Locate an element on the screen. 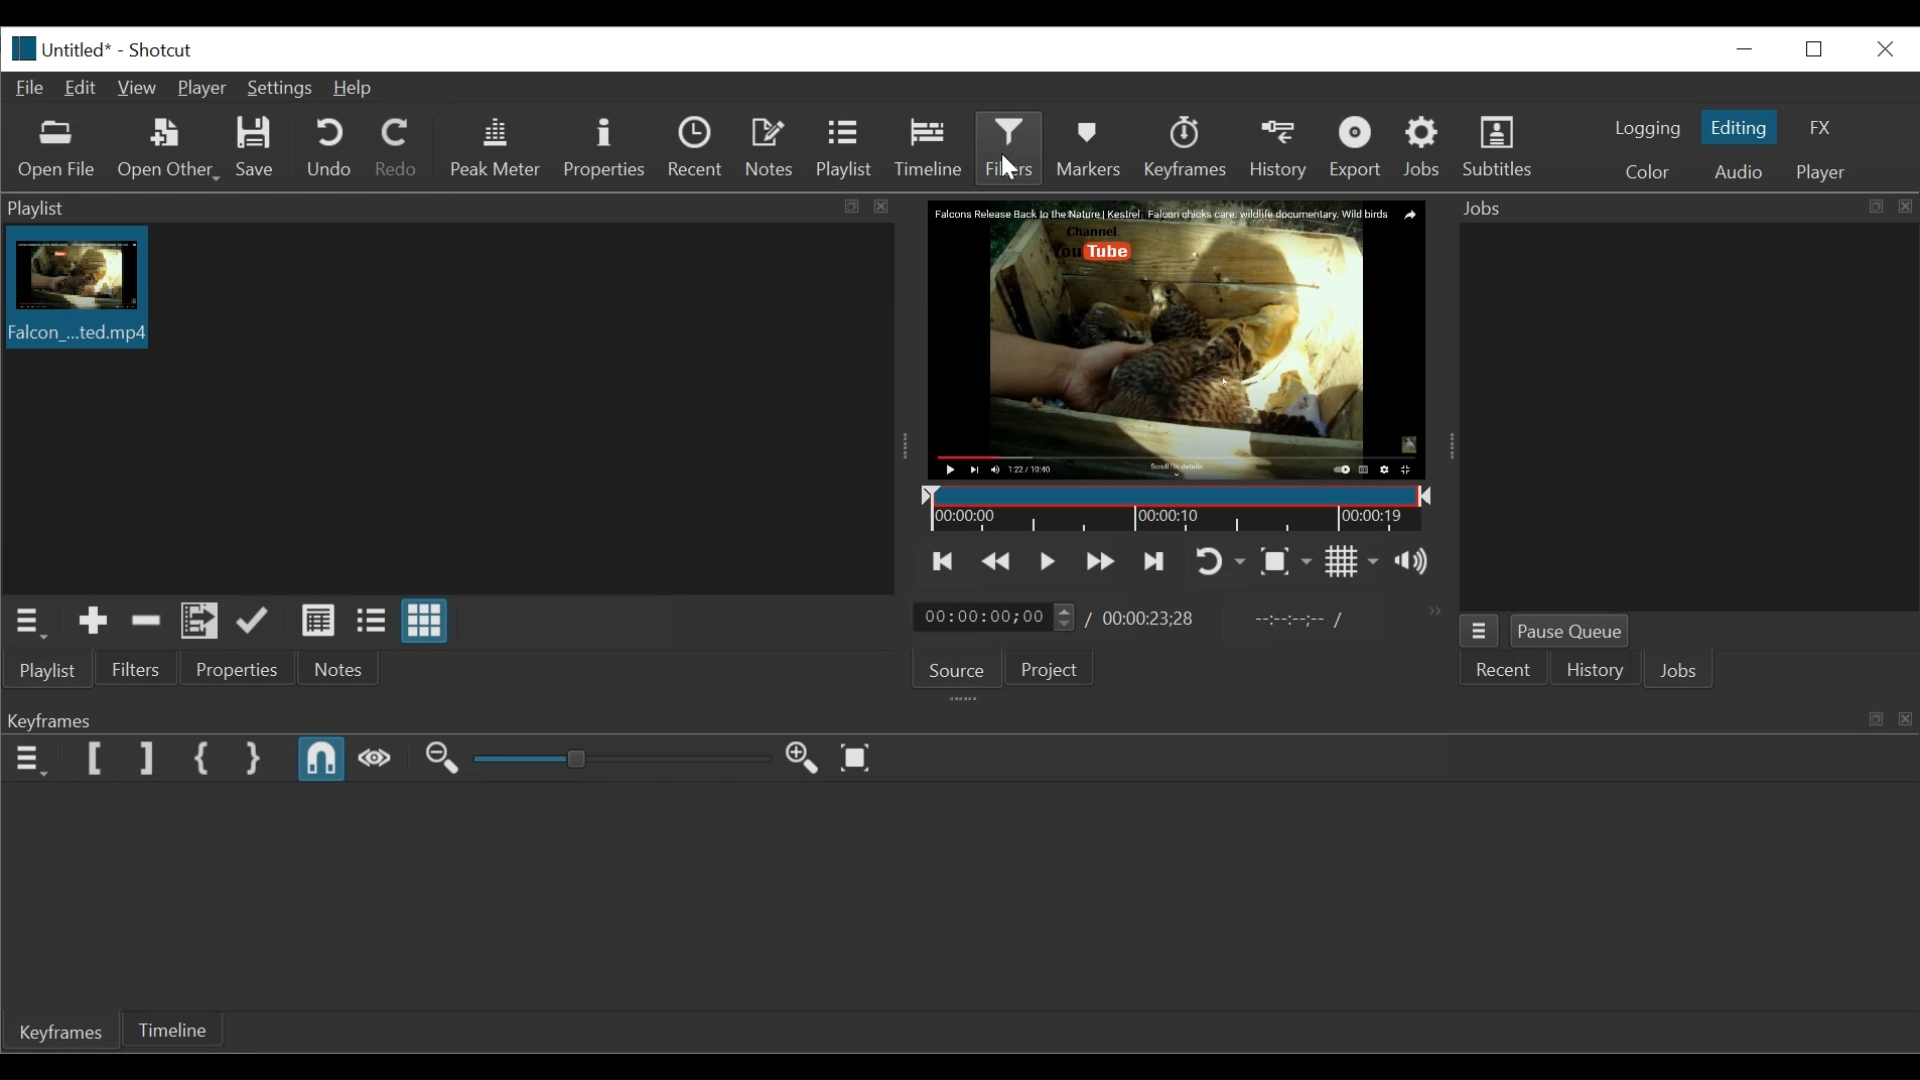 The height and width of the screenshot is (1080, 1920). Timeline is located at coordinates (1172, 507).